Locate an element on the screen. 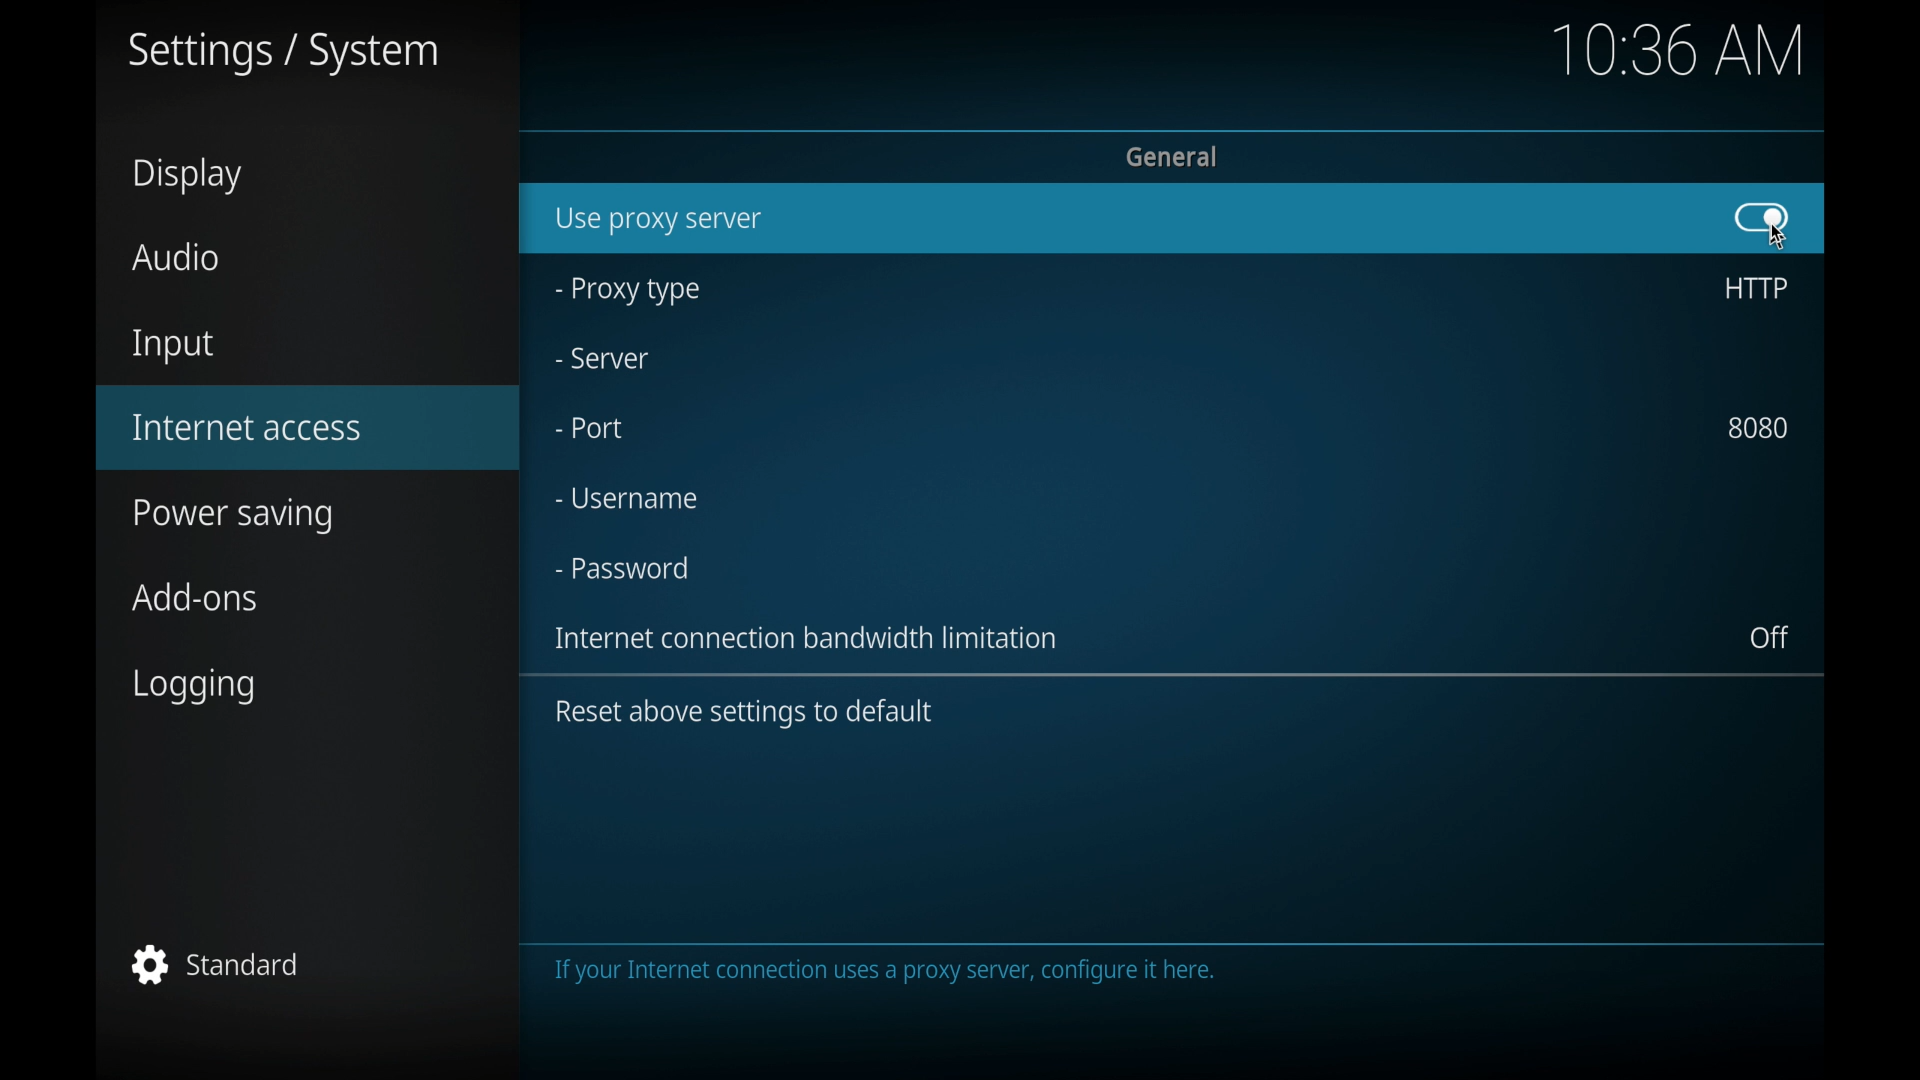 This screenshot has width=1920, height=1080. cursor is located at coordinates (1780, 239).